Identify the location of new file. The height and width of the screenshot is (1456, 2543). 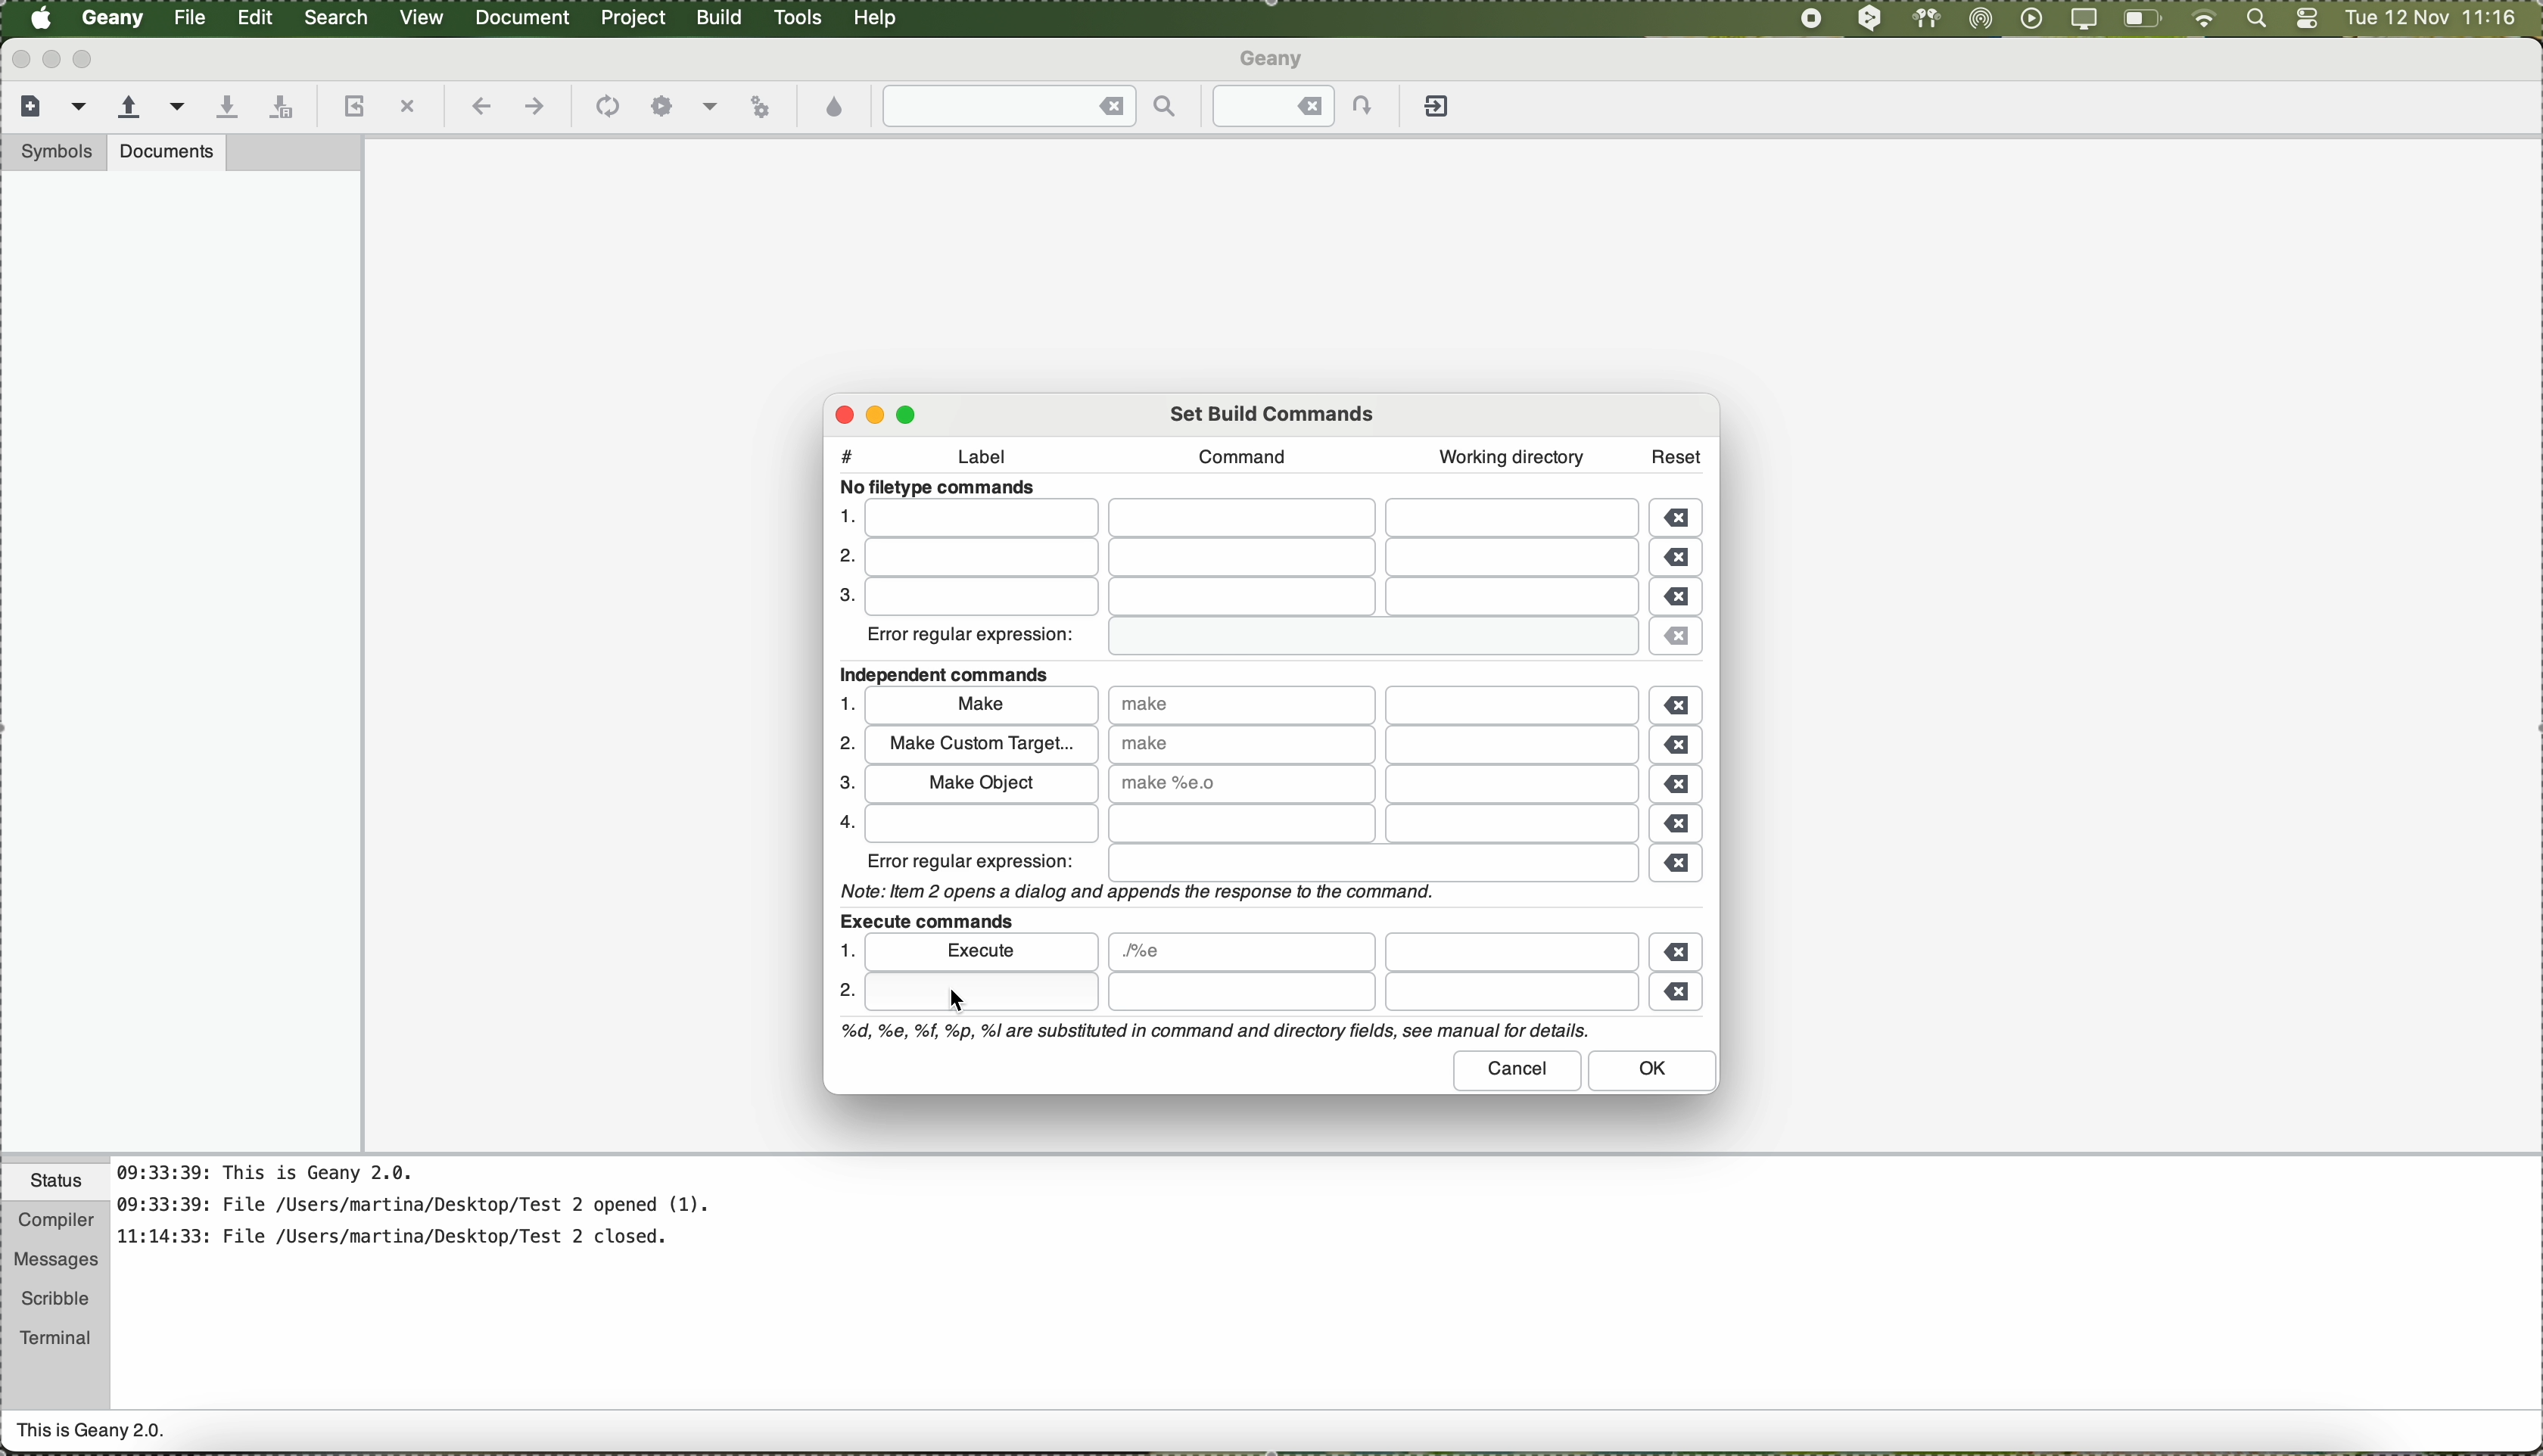
(27, 104).